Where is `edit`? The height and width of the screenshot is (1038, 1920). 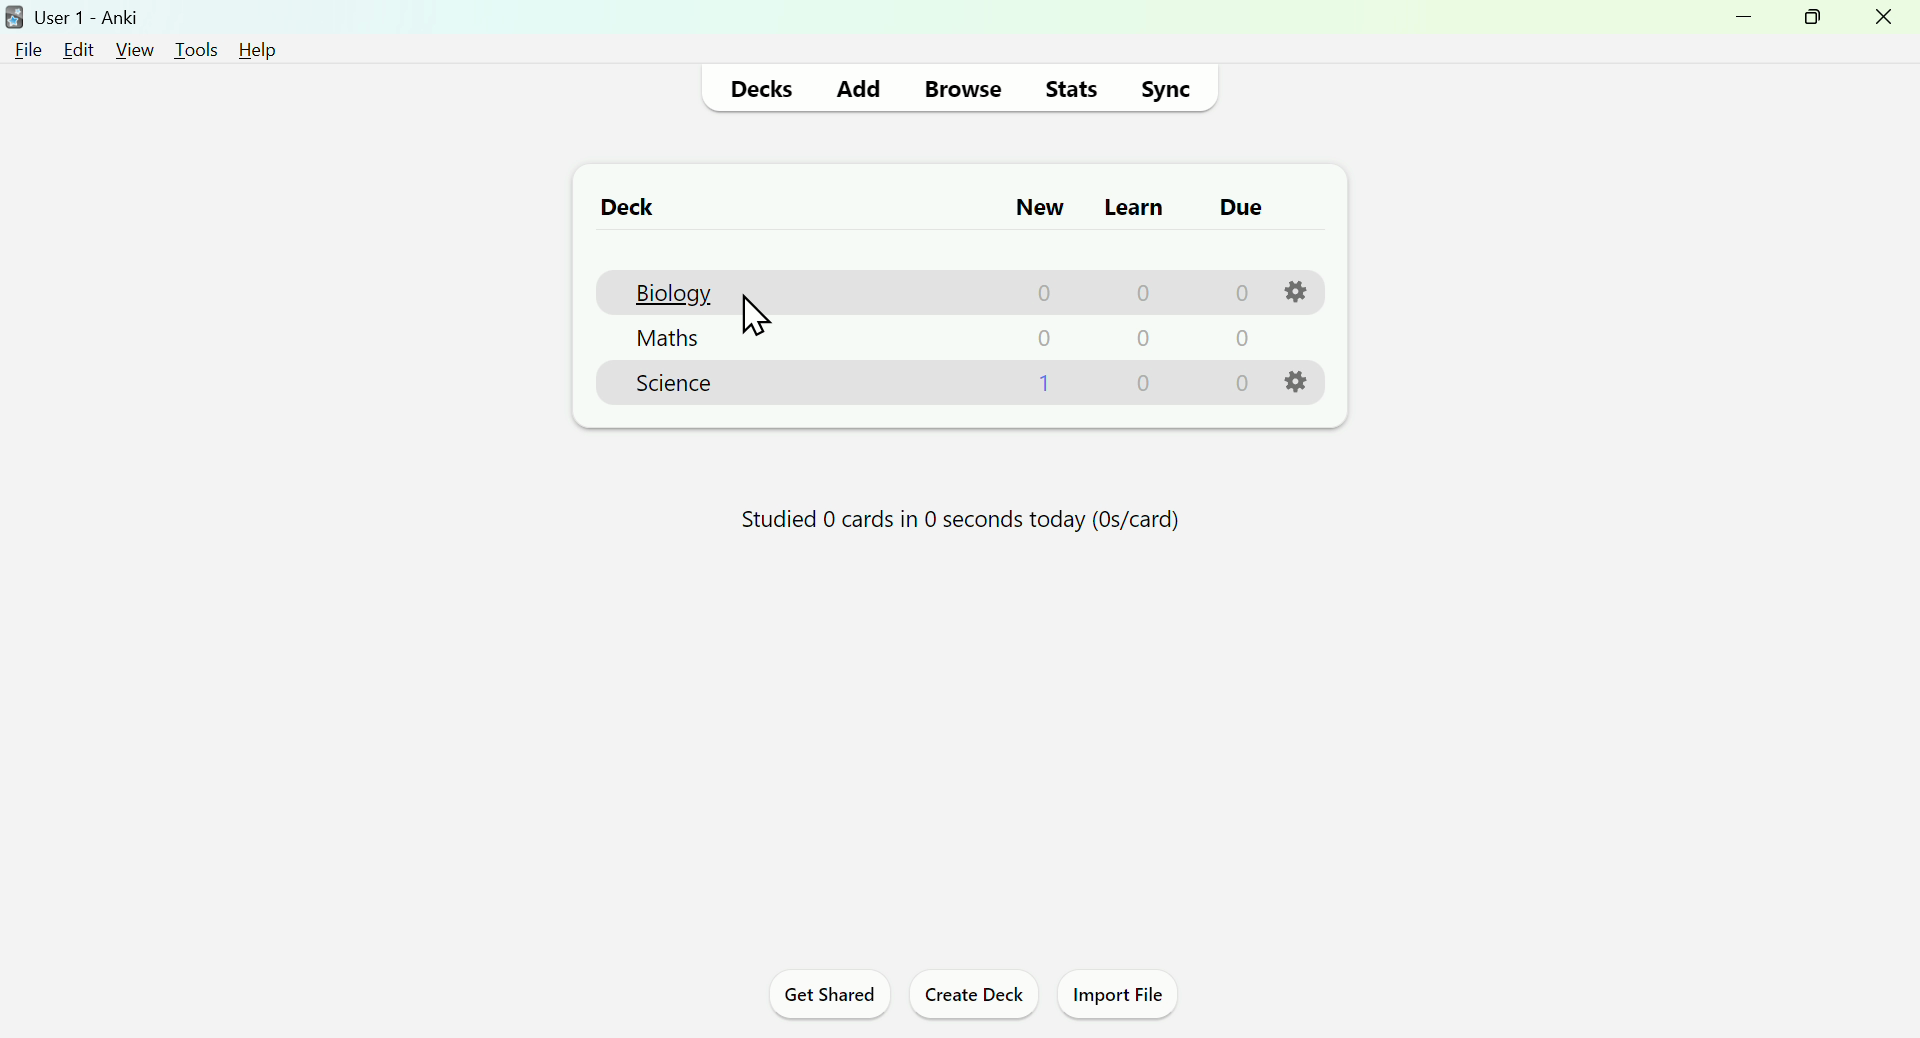
edit is located at coordinates (79, 49).